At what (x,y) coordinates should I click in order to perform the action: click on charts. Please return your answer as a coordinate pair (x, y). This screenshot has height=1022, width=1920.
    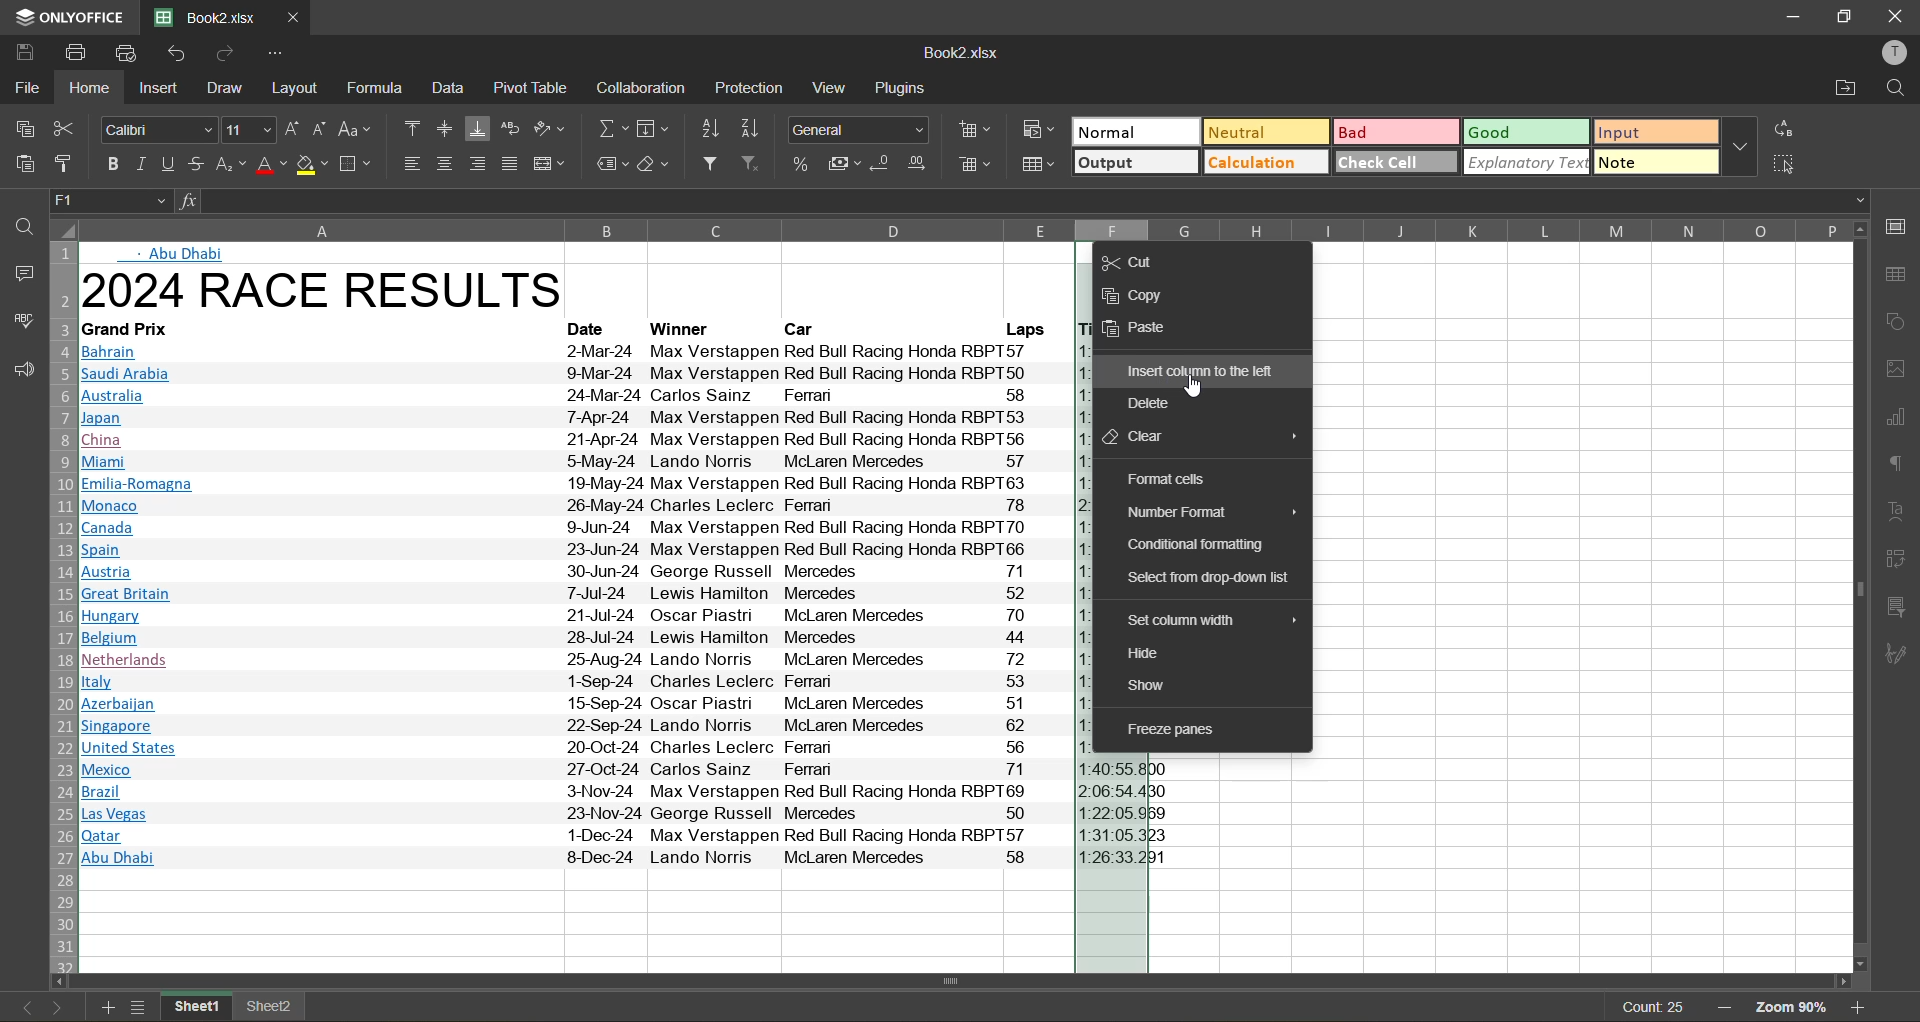
    Looking at the image, I should click on (1901, 418).